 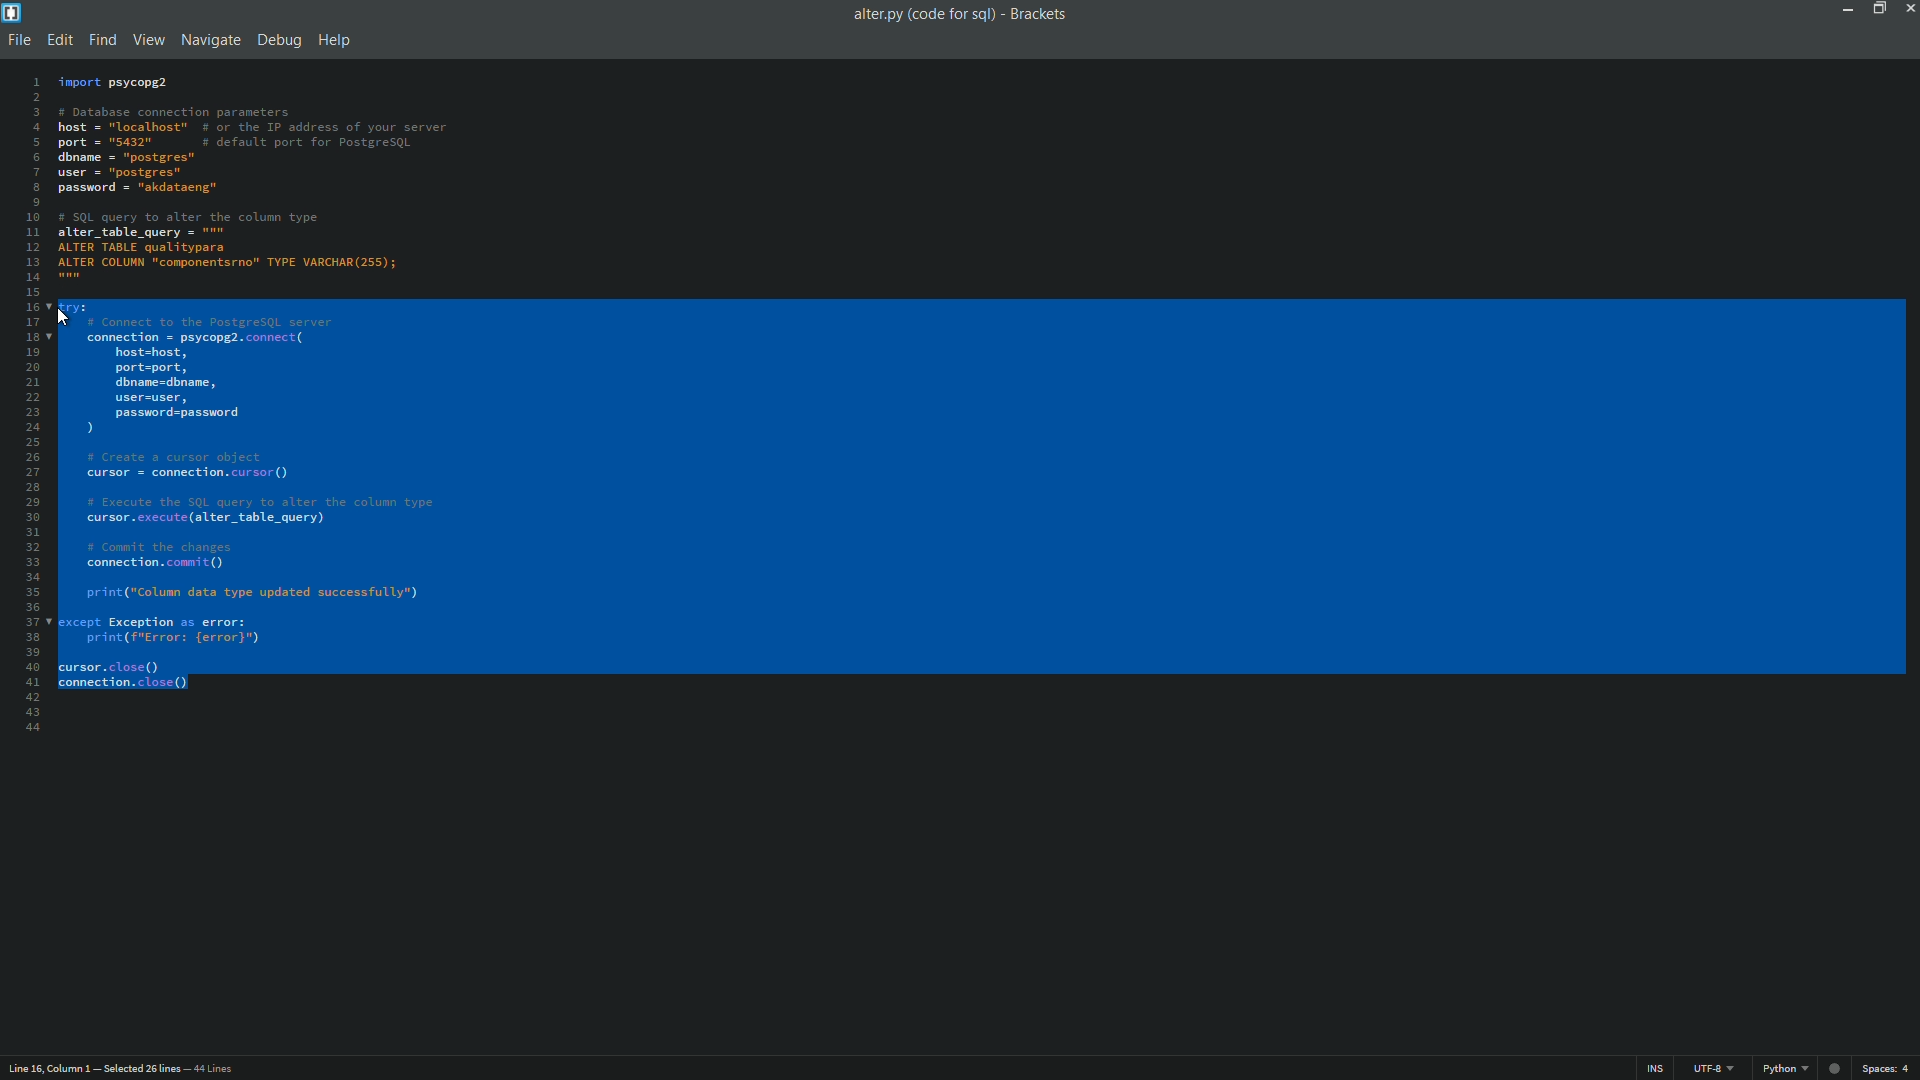 What do you see at coordinates (209, 42) in the screenshot?
I see `navigate menu` at bounding box center [209, 42].